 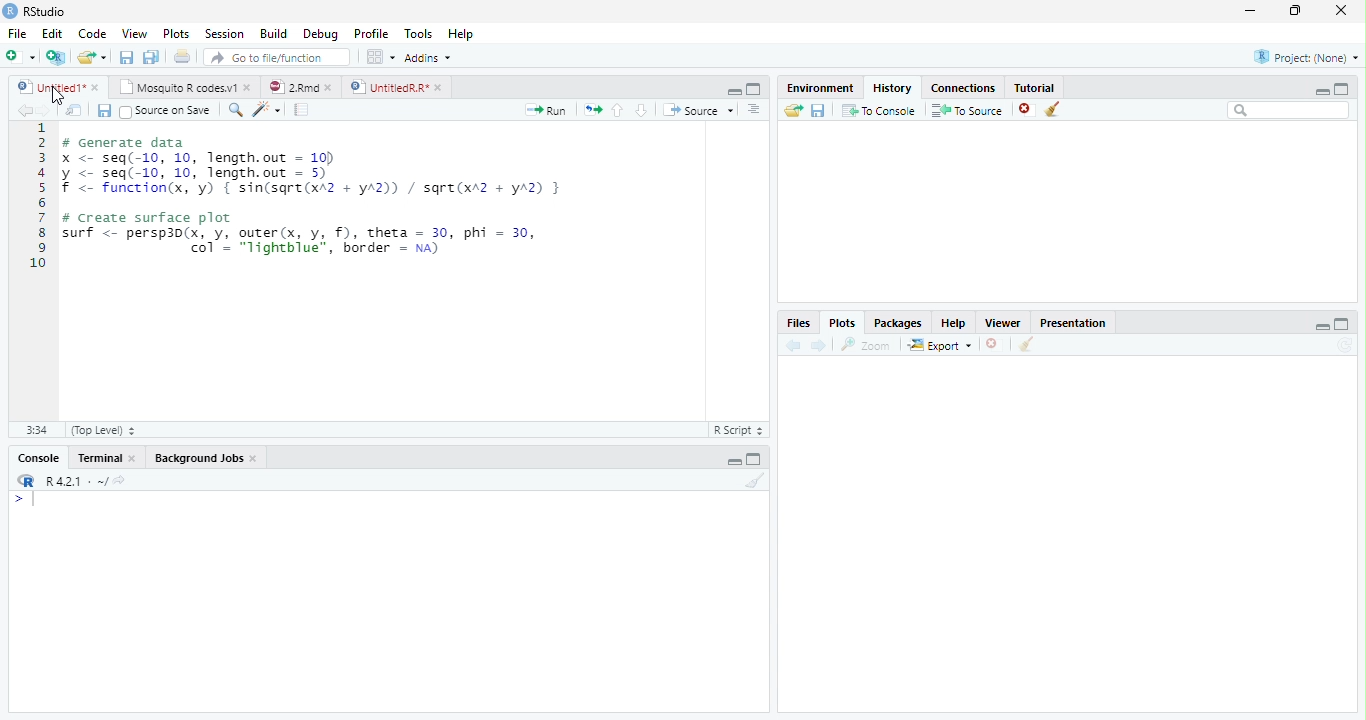 I want to click on close, so click(x=1341, y=10).